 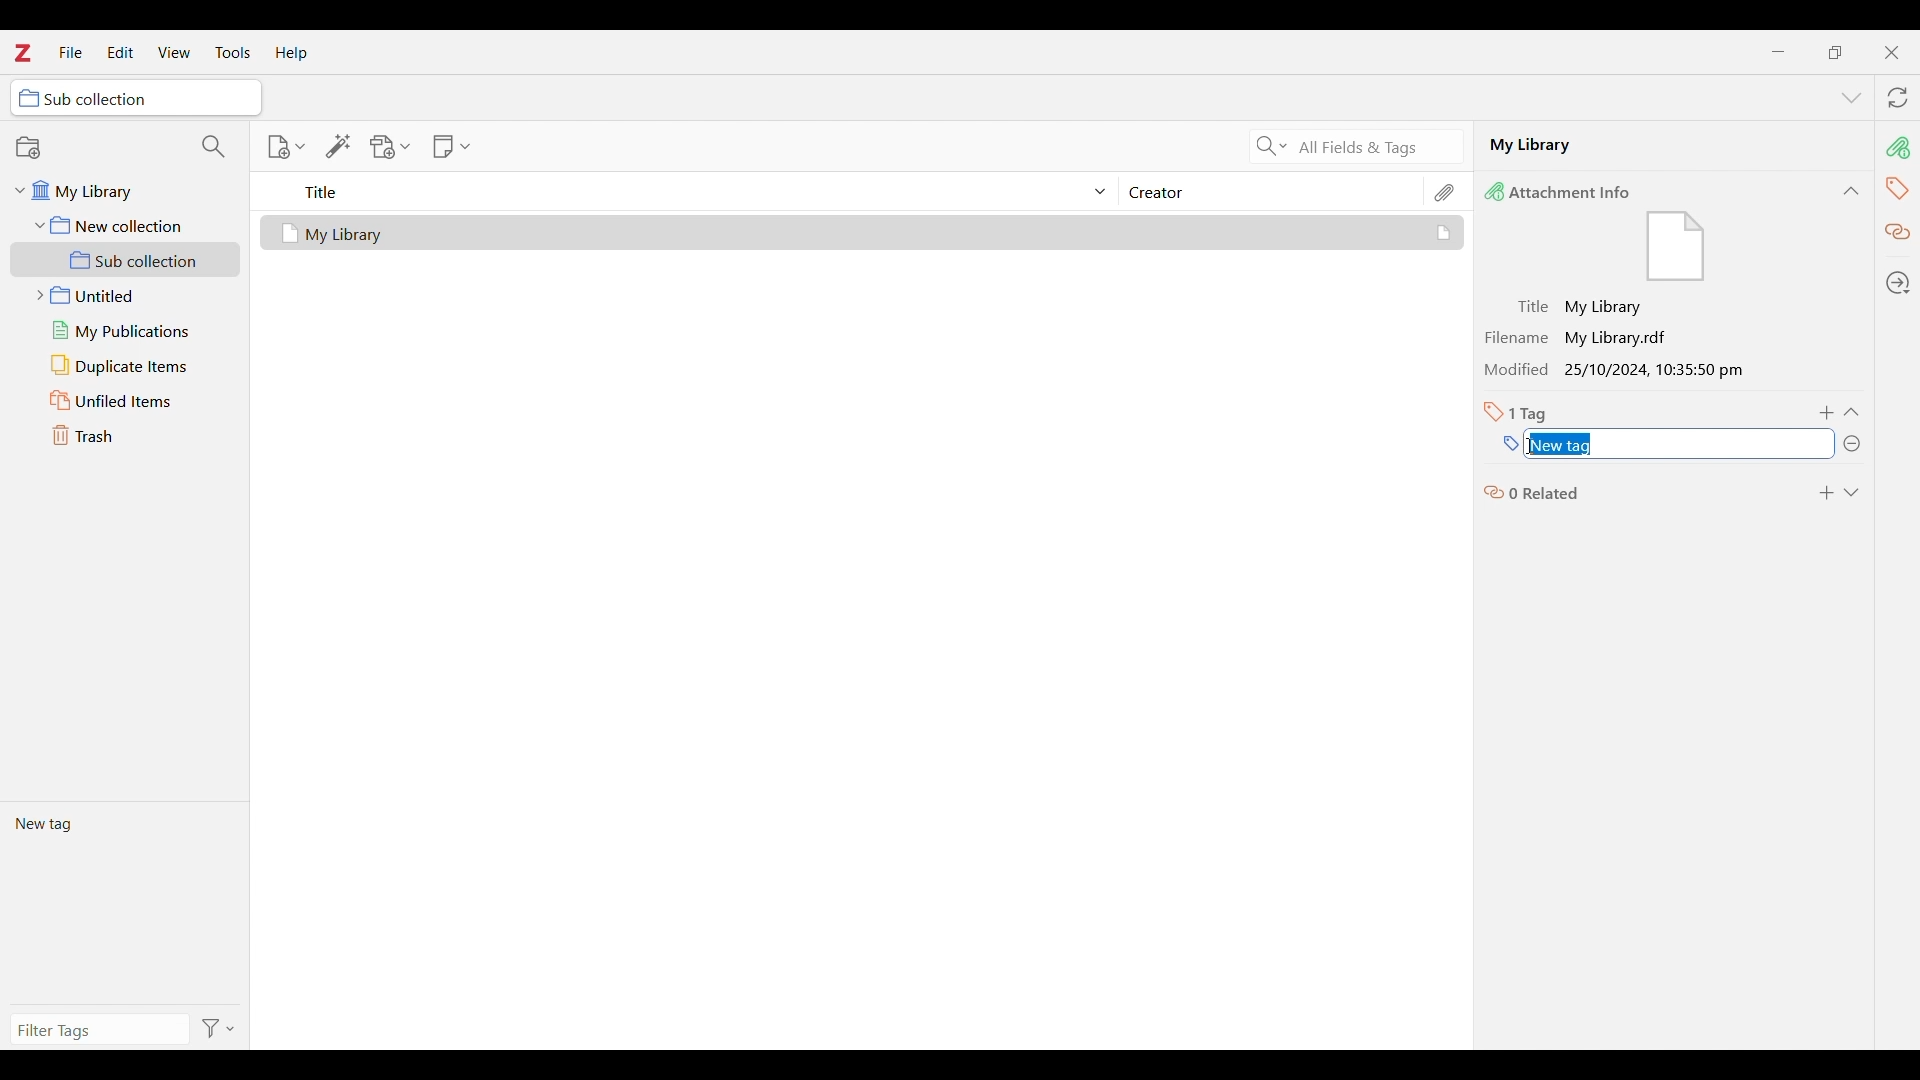 I want to click on Modified 25/10/2024, 10:35:50 pm, so click(x=1620, y=371).